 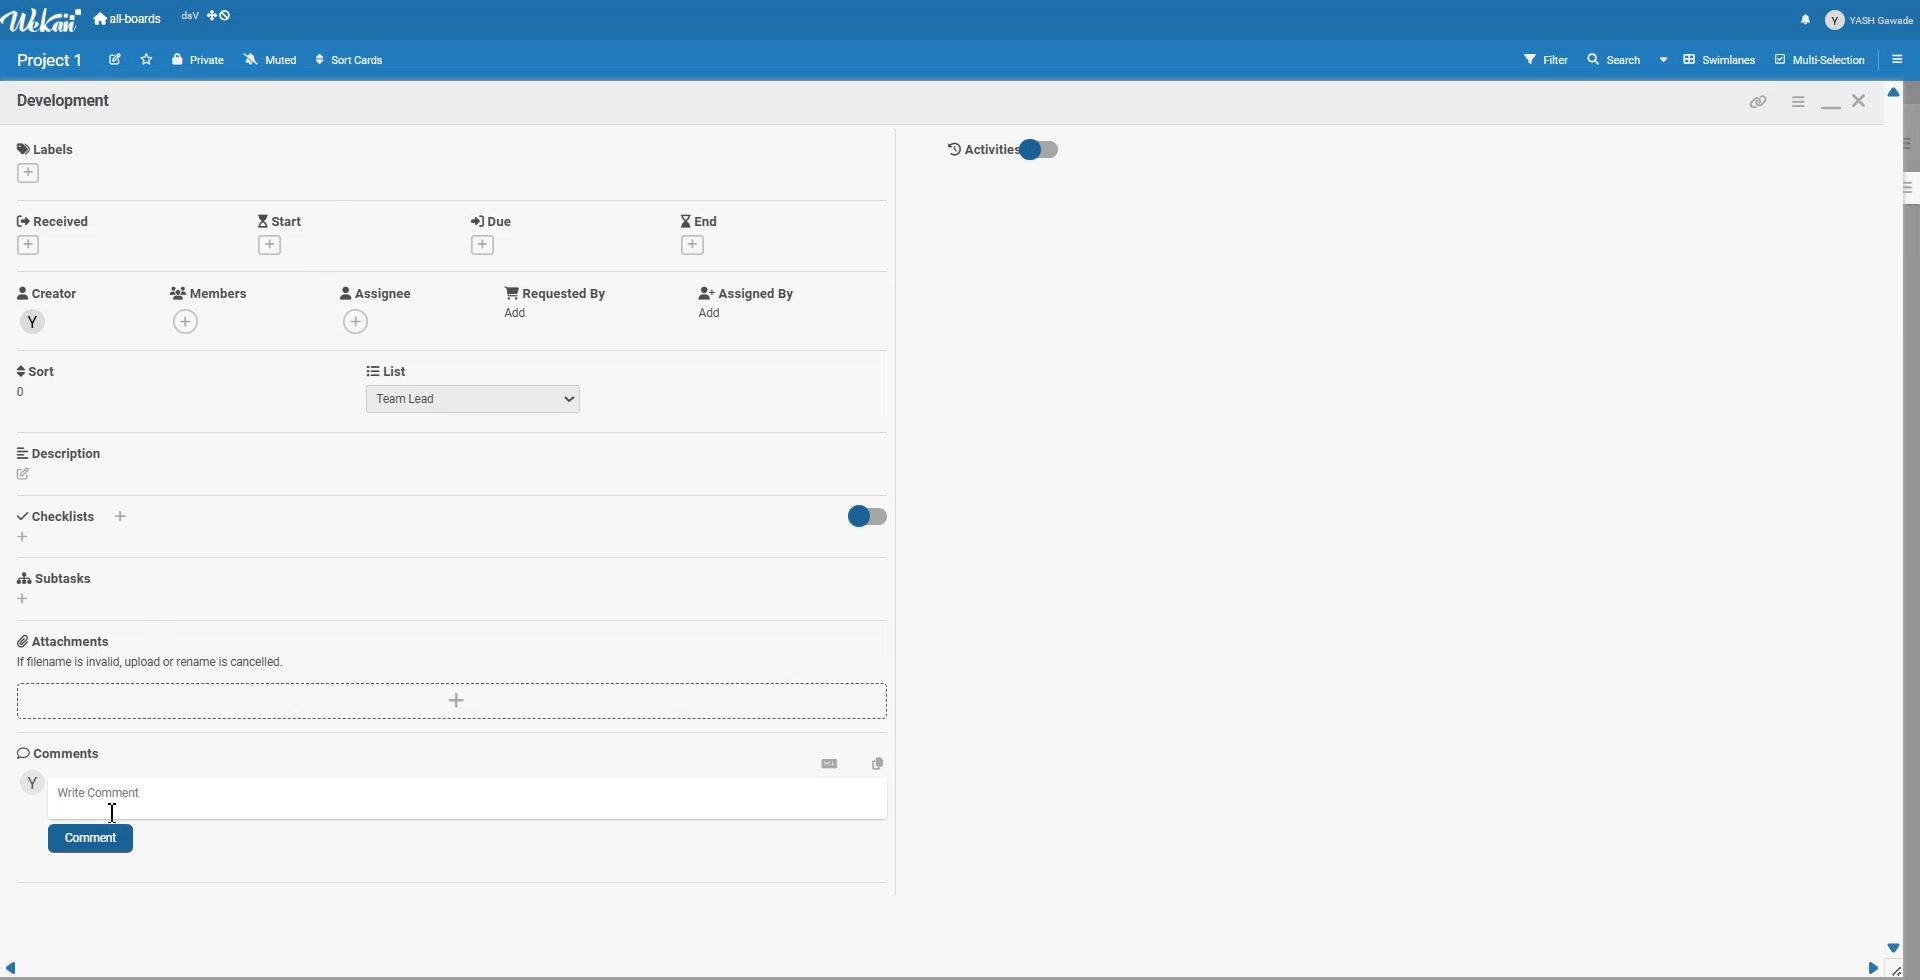 I want to click on Minimize, so click(x=1797, y=101).